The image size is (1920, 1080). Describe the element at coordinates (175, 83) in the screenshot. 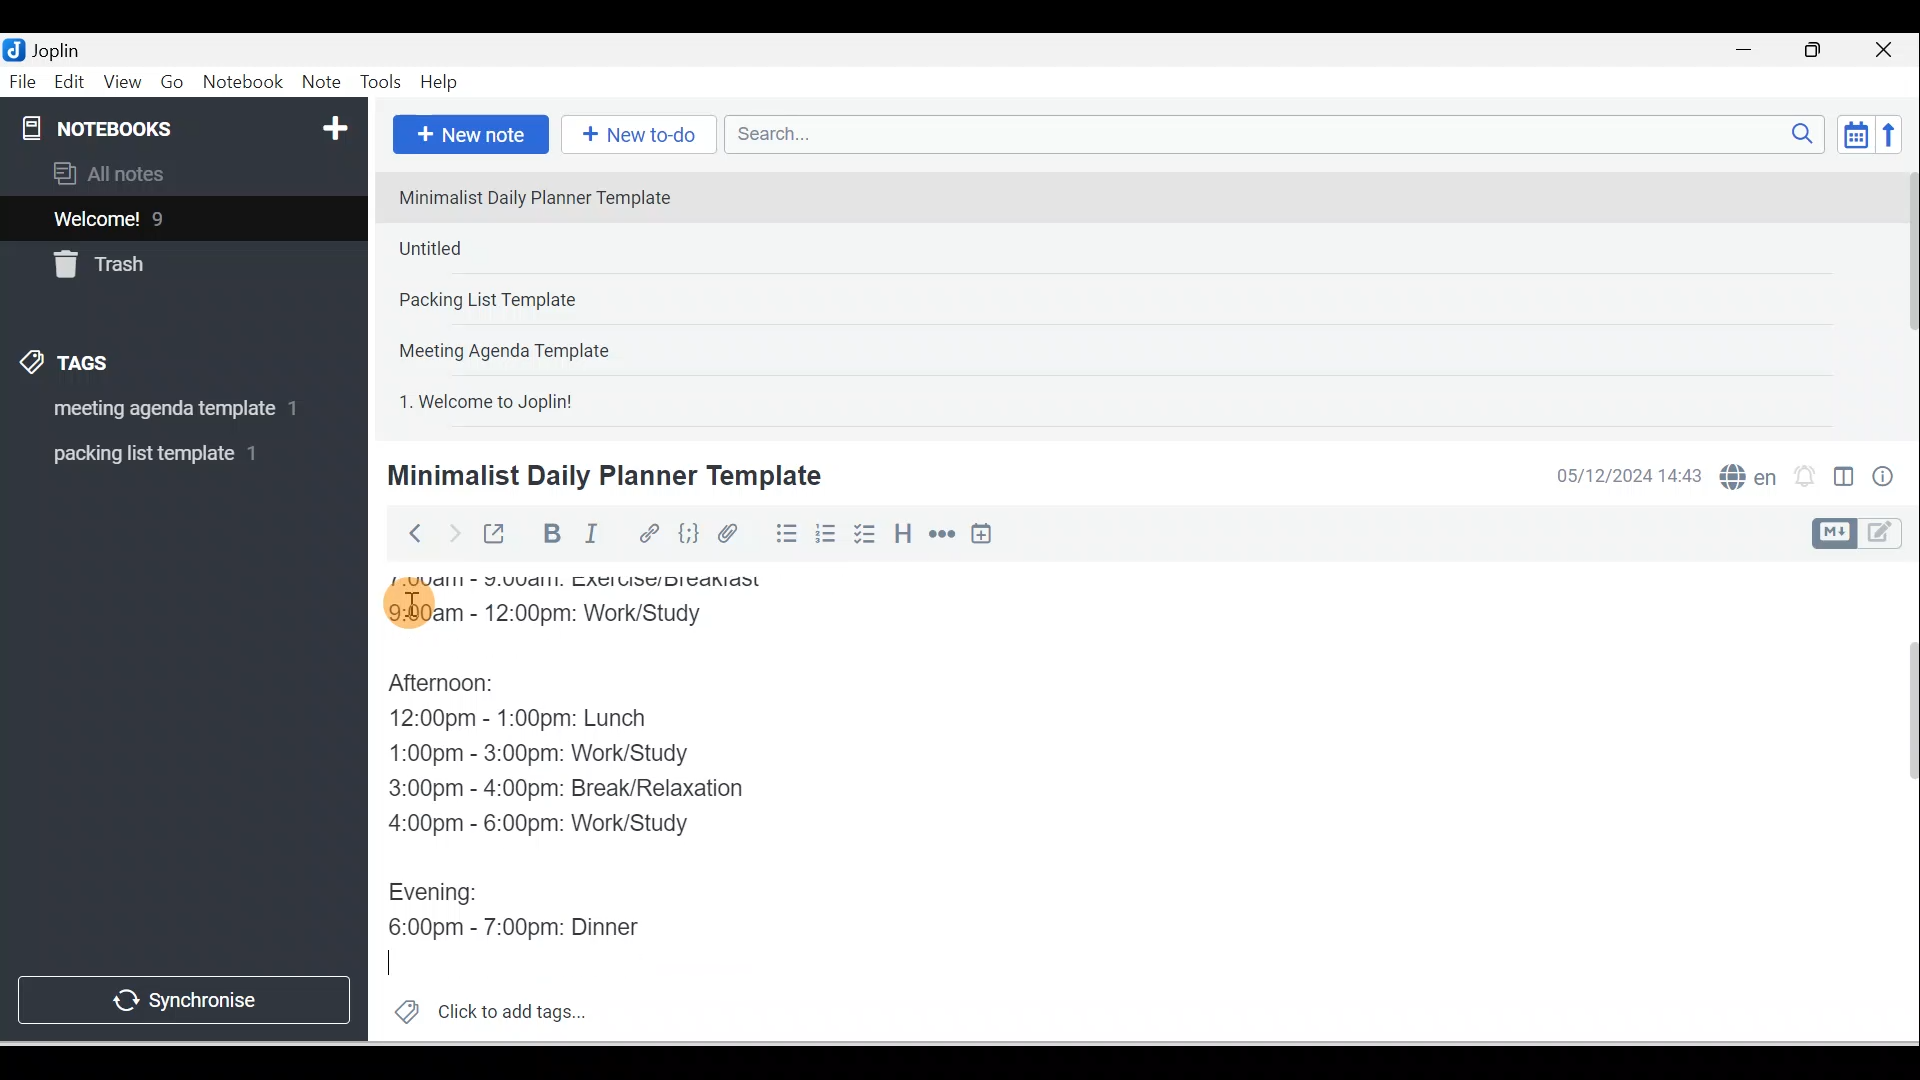

I see `Go` at that location.